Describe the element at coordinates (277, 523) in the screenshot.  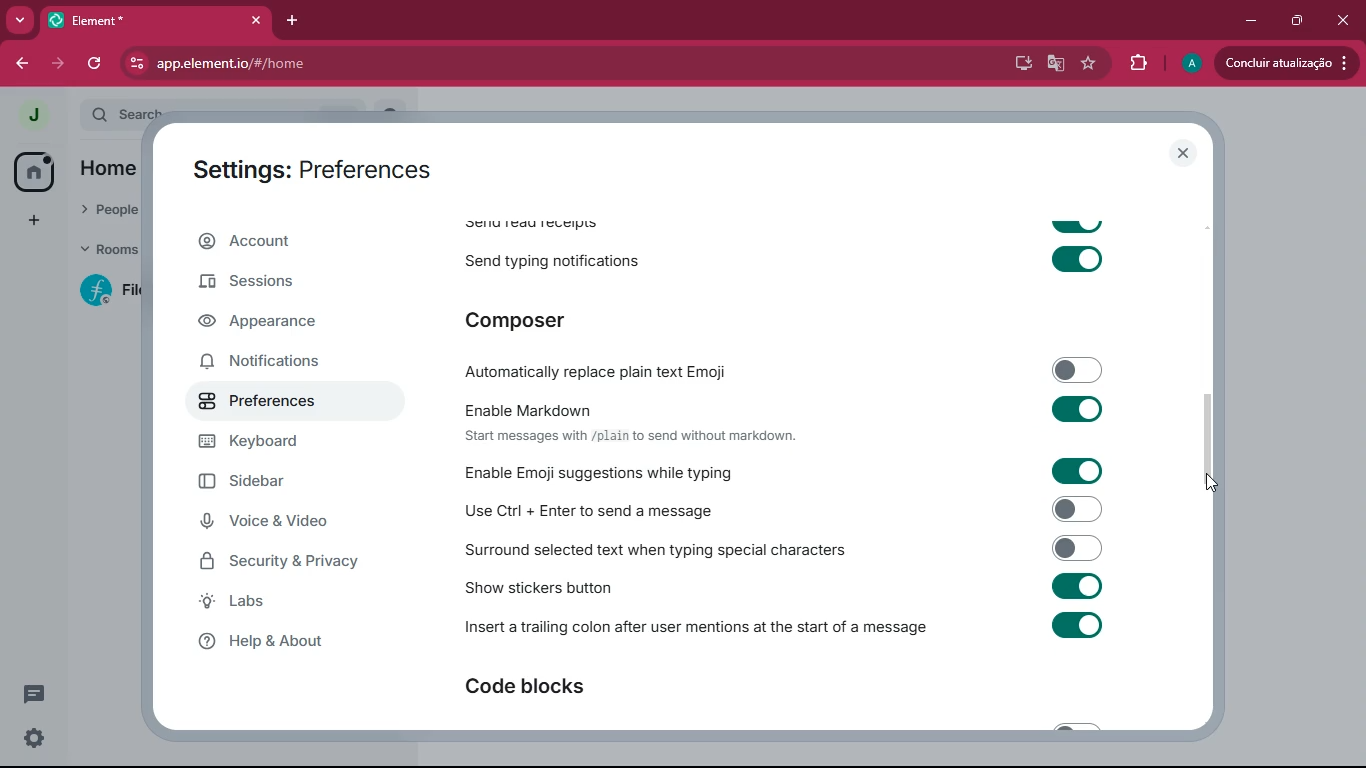
I see `voice` at that location.